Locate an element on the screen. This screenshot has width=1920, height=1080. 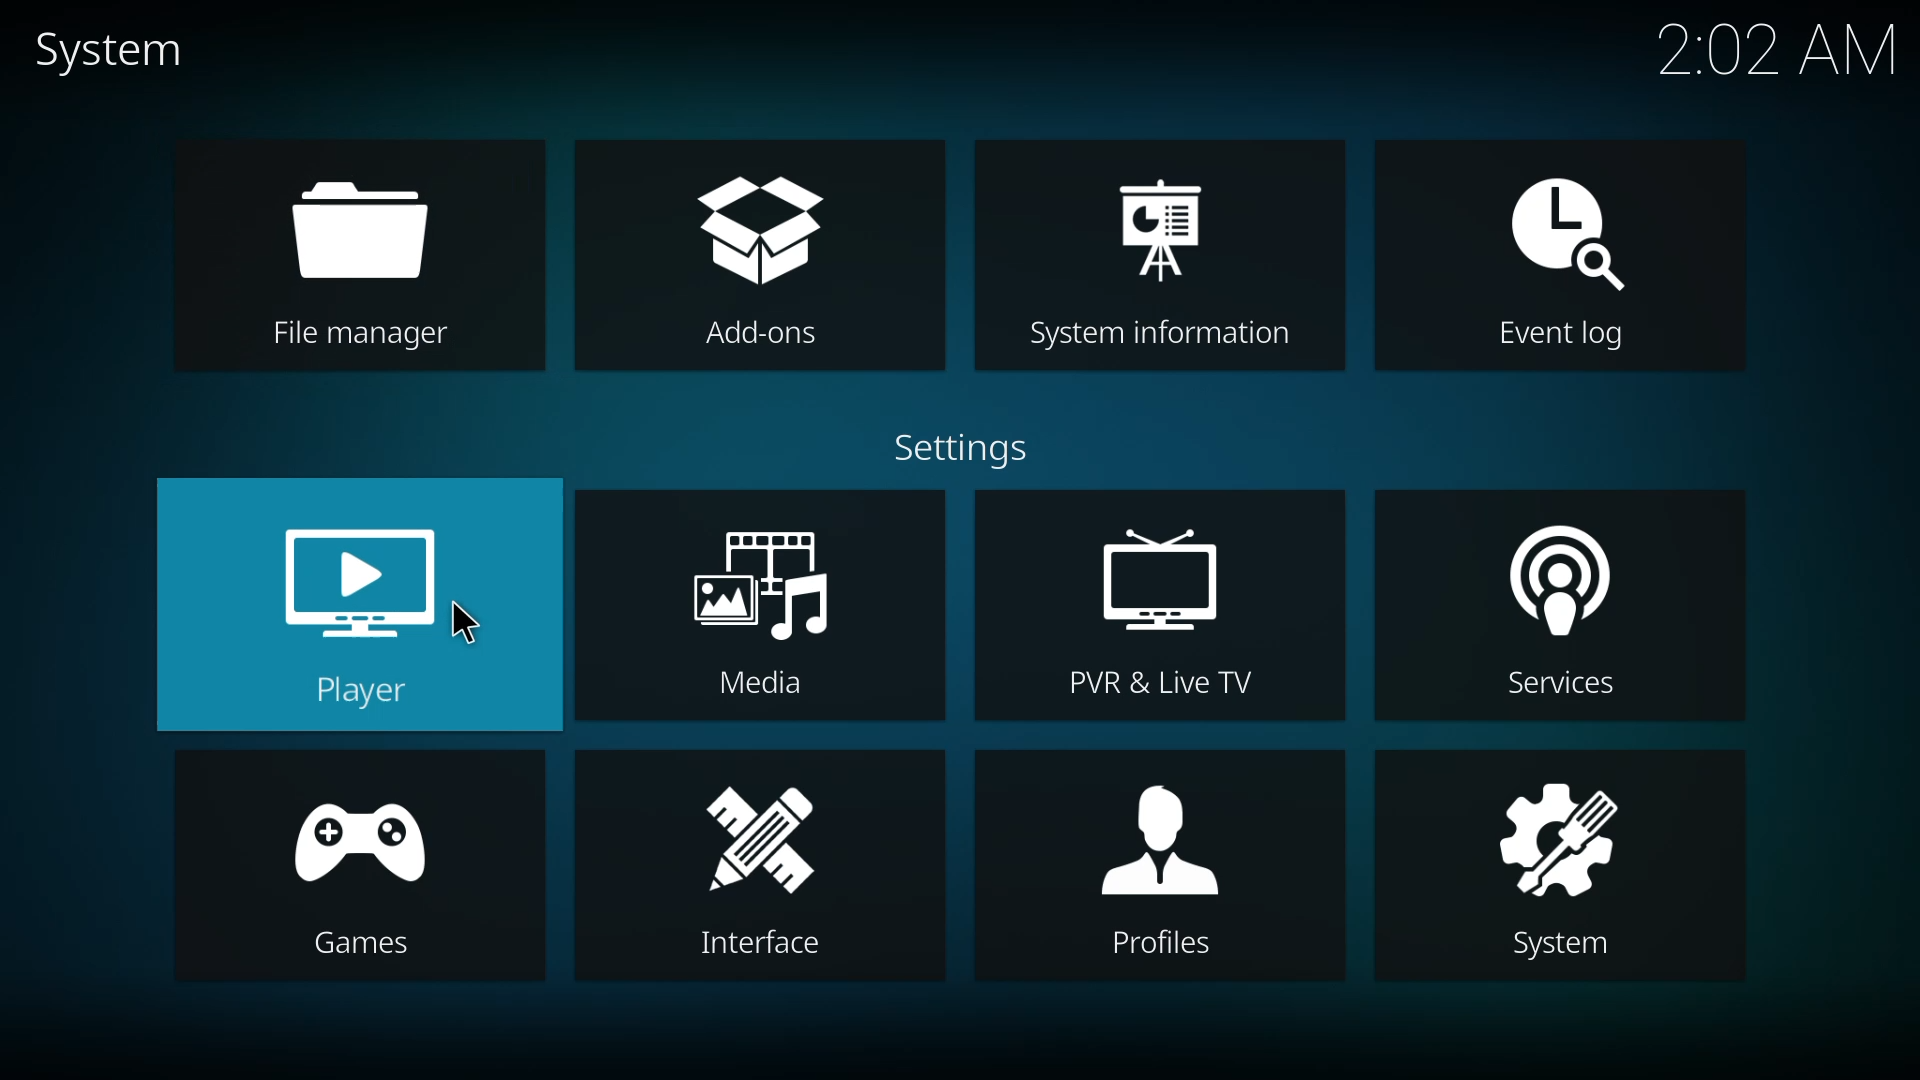
profiles is located at coordinates (1159, 866).